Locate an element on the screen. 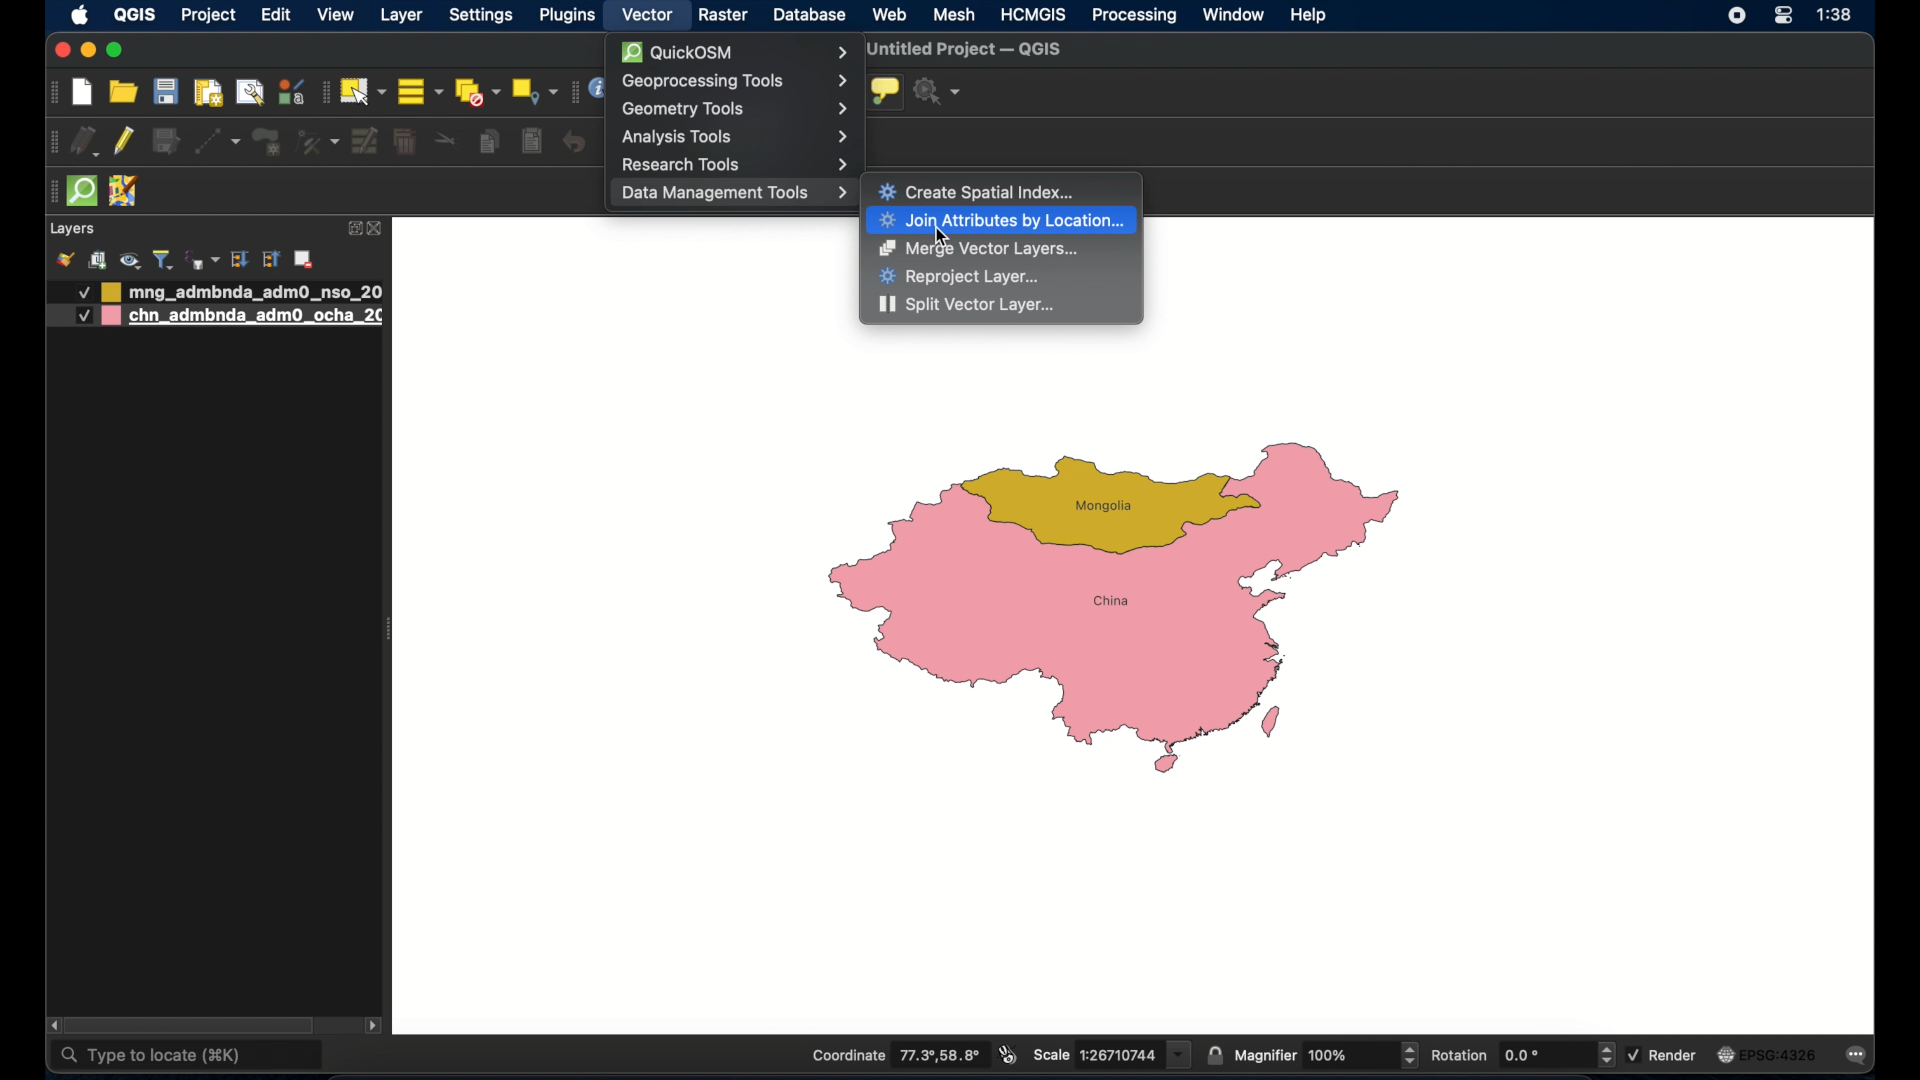 This screenshot has width=1920, height=1080. settings is located at coordinates (483, 16).